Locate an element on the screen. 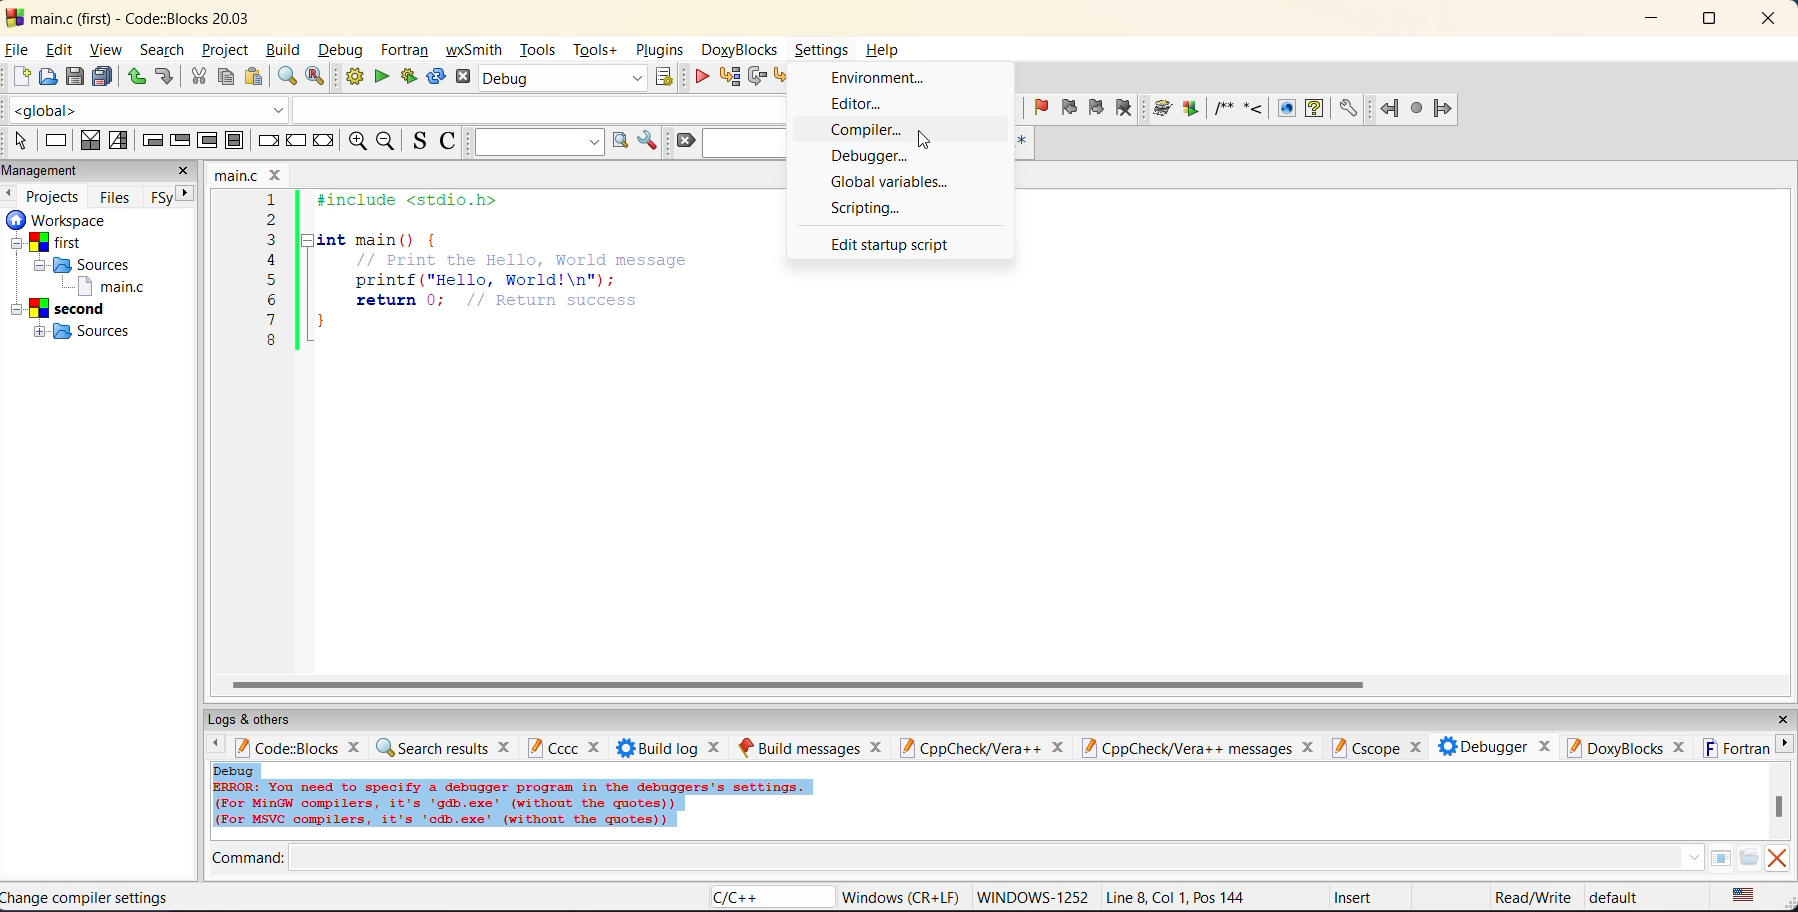 This screenshot has width=1798, height=912. entry-condition loop is located at coordinates (153, 143).